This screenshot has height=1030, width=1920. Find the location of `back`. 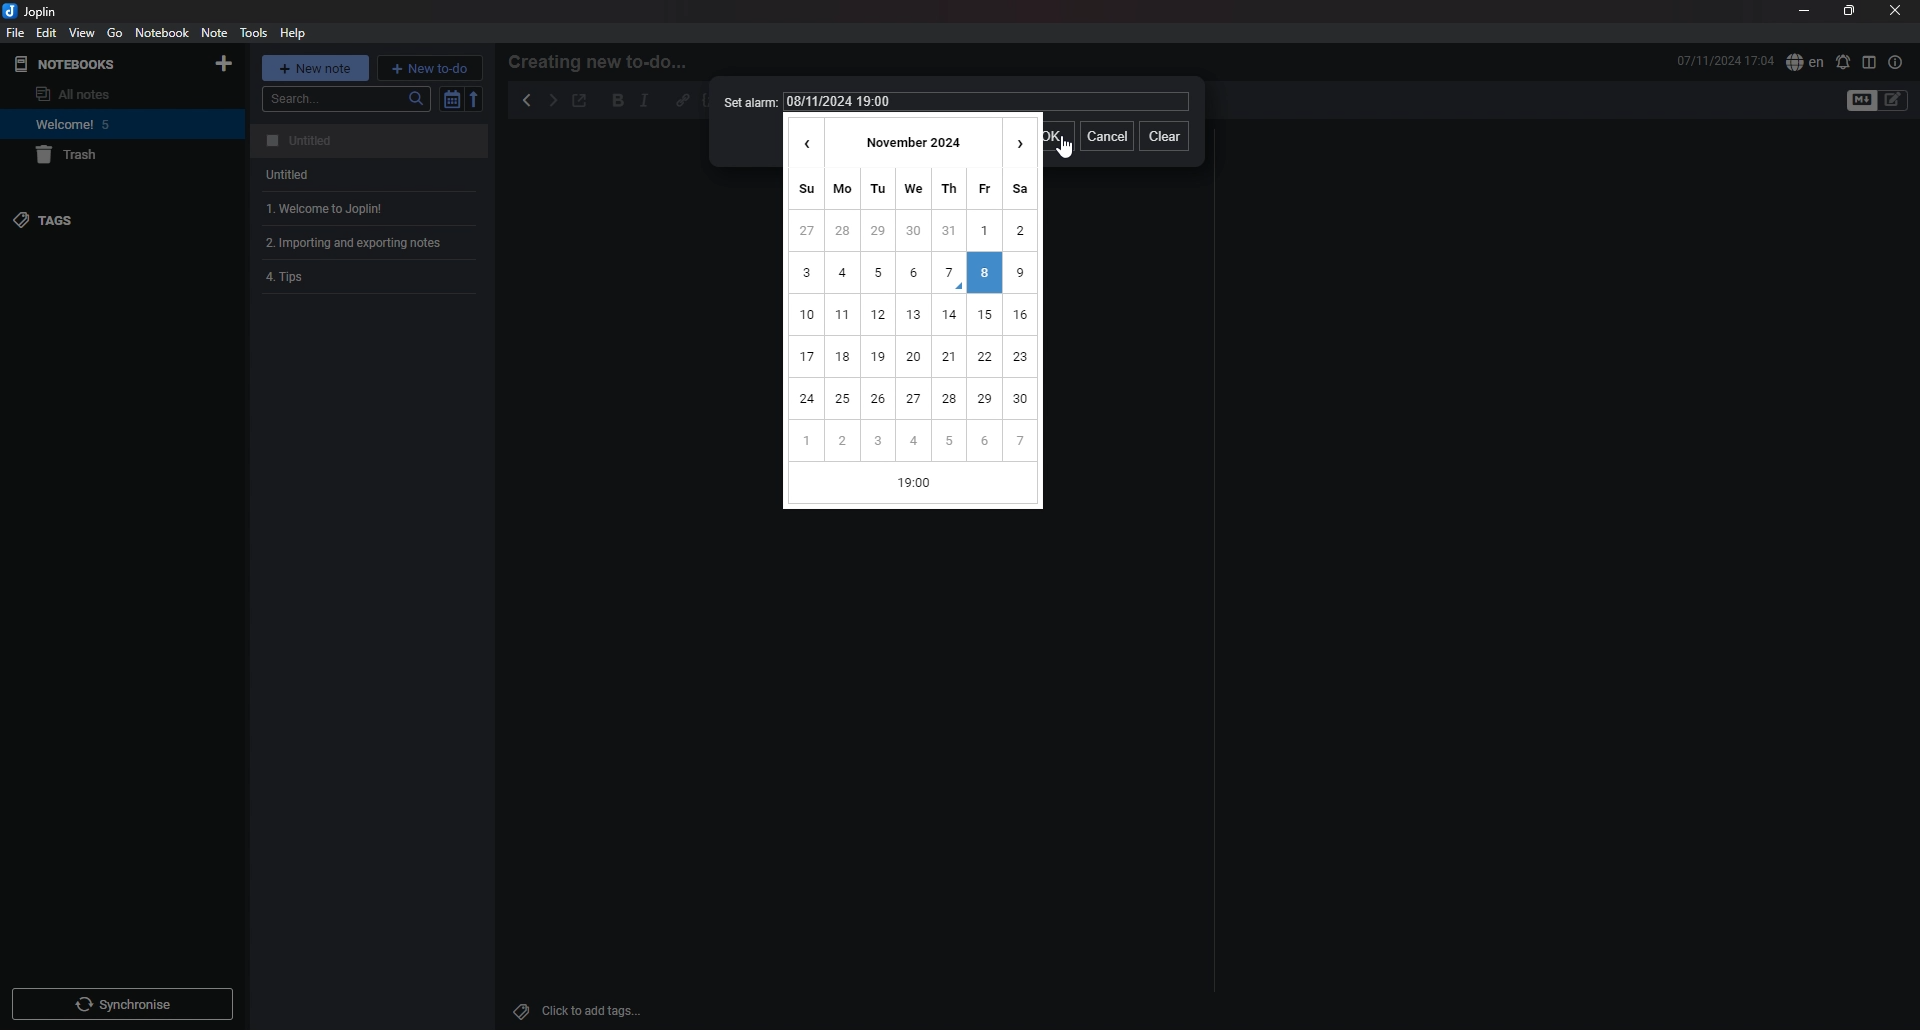

back is located at coordinates (527, 100).